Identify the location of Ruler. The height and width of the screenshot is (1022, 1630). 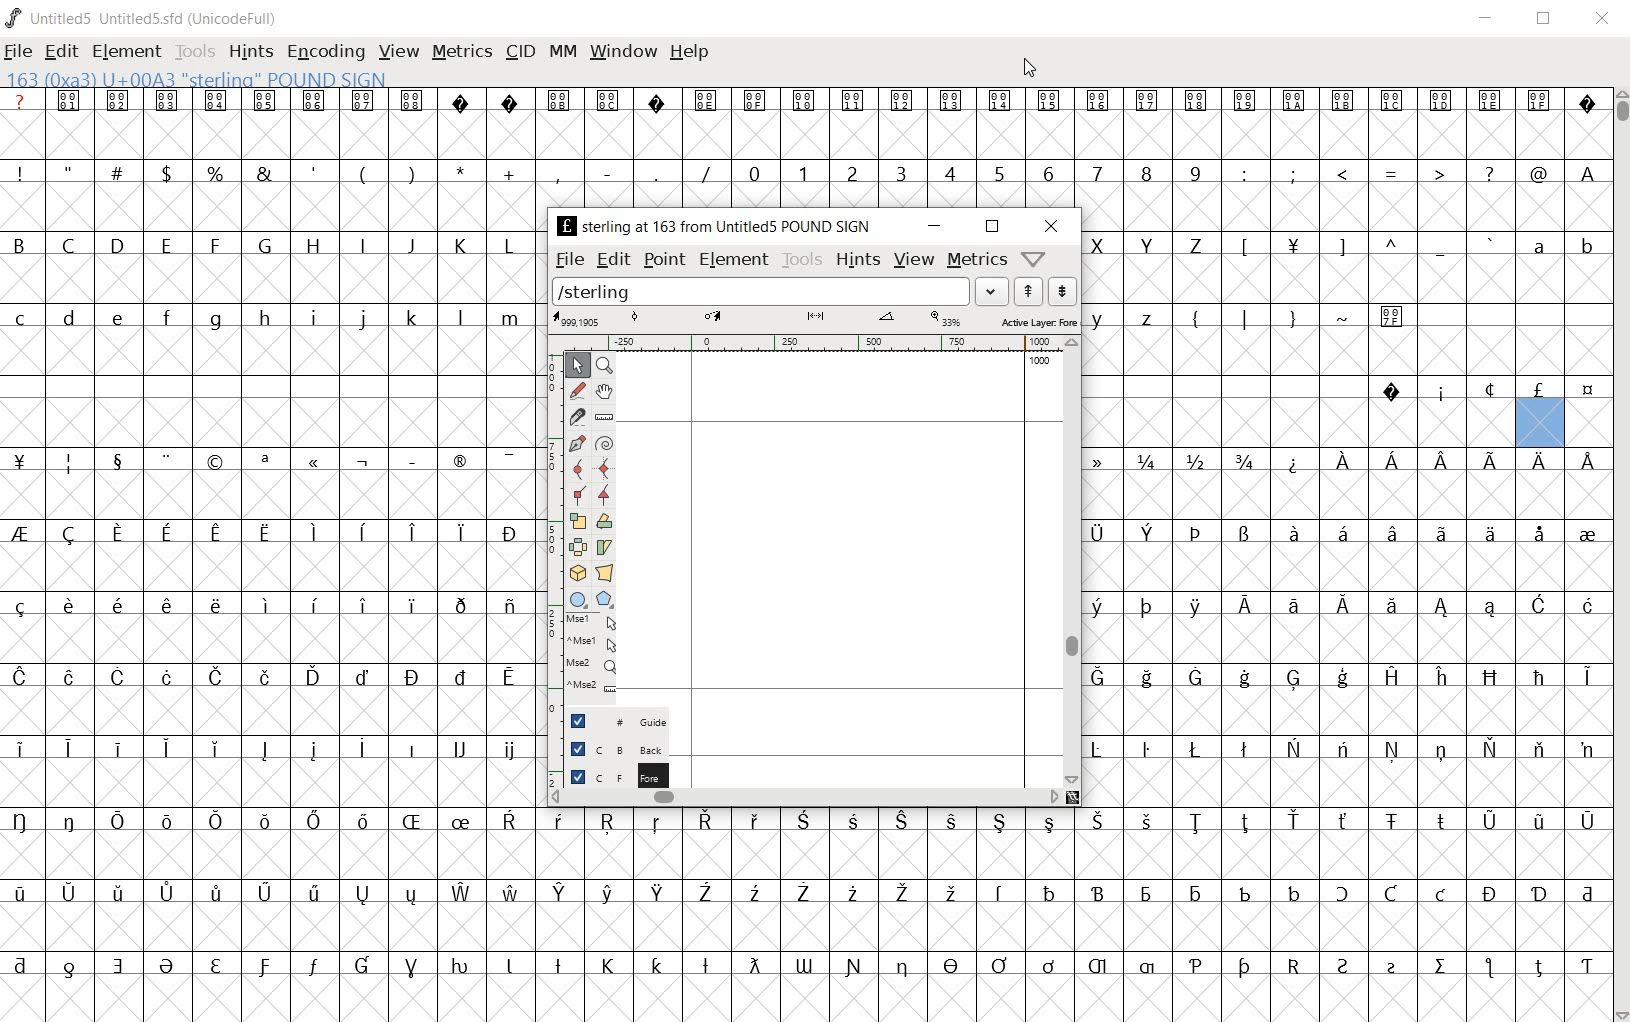
(604, 418).